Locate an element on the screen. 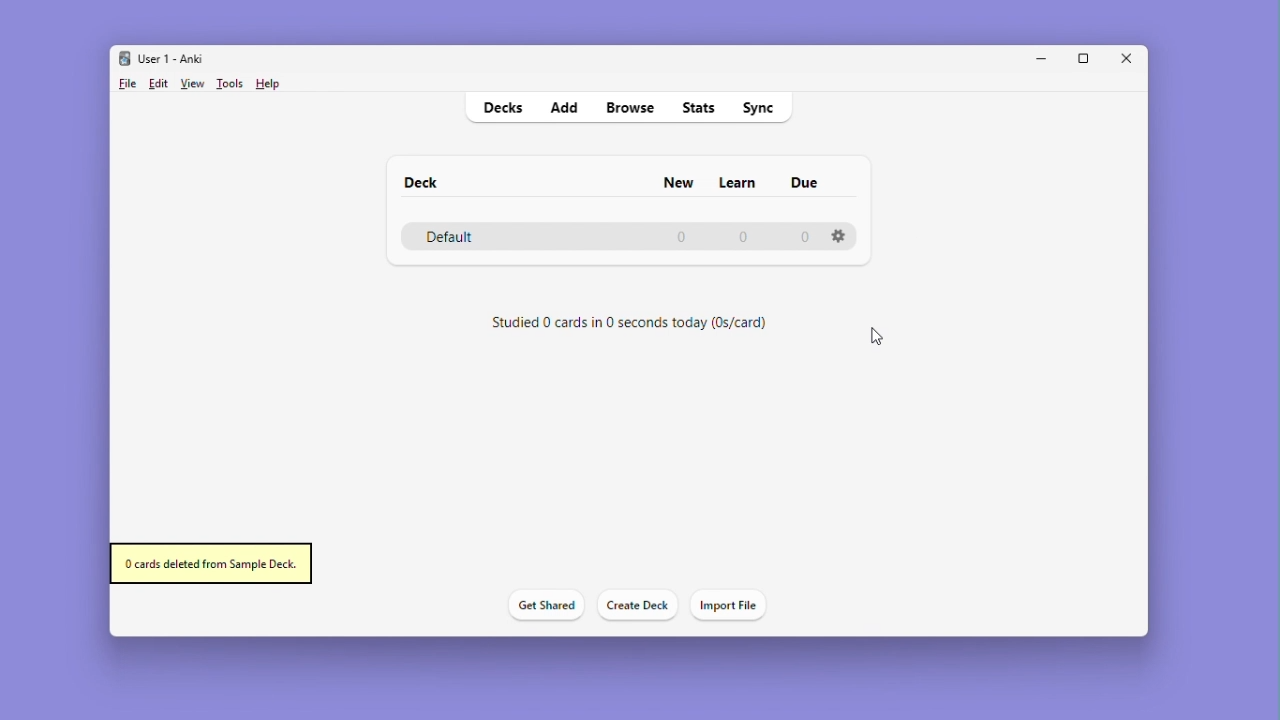  0 is located at coordinates (681, 240).